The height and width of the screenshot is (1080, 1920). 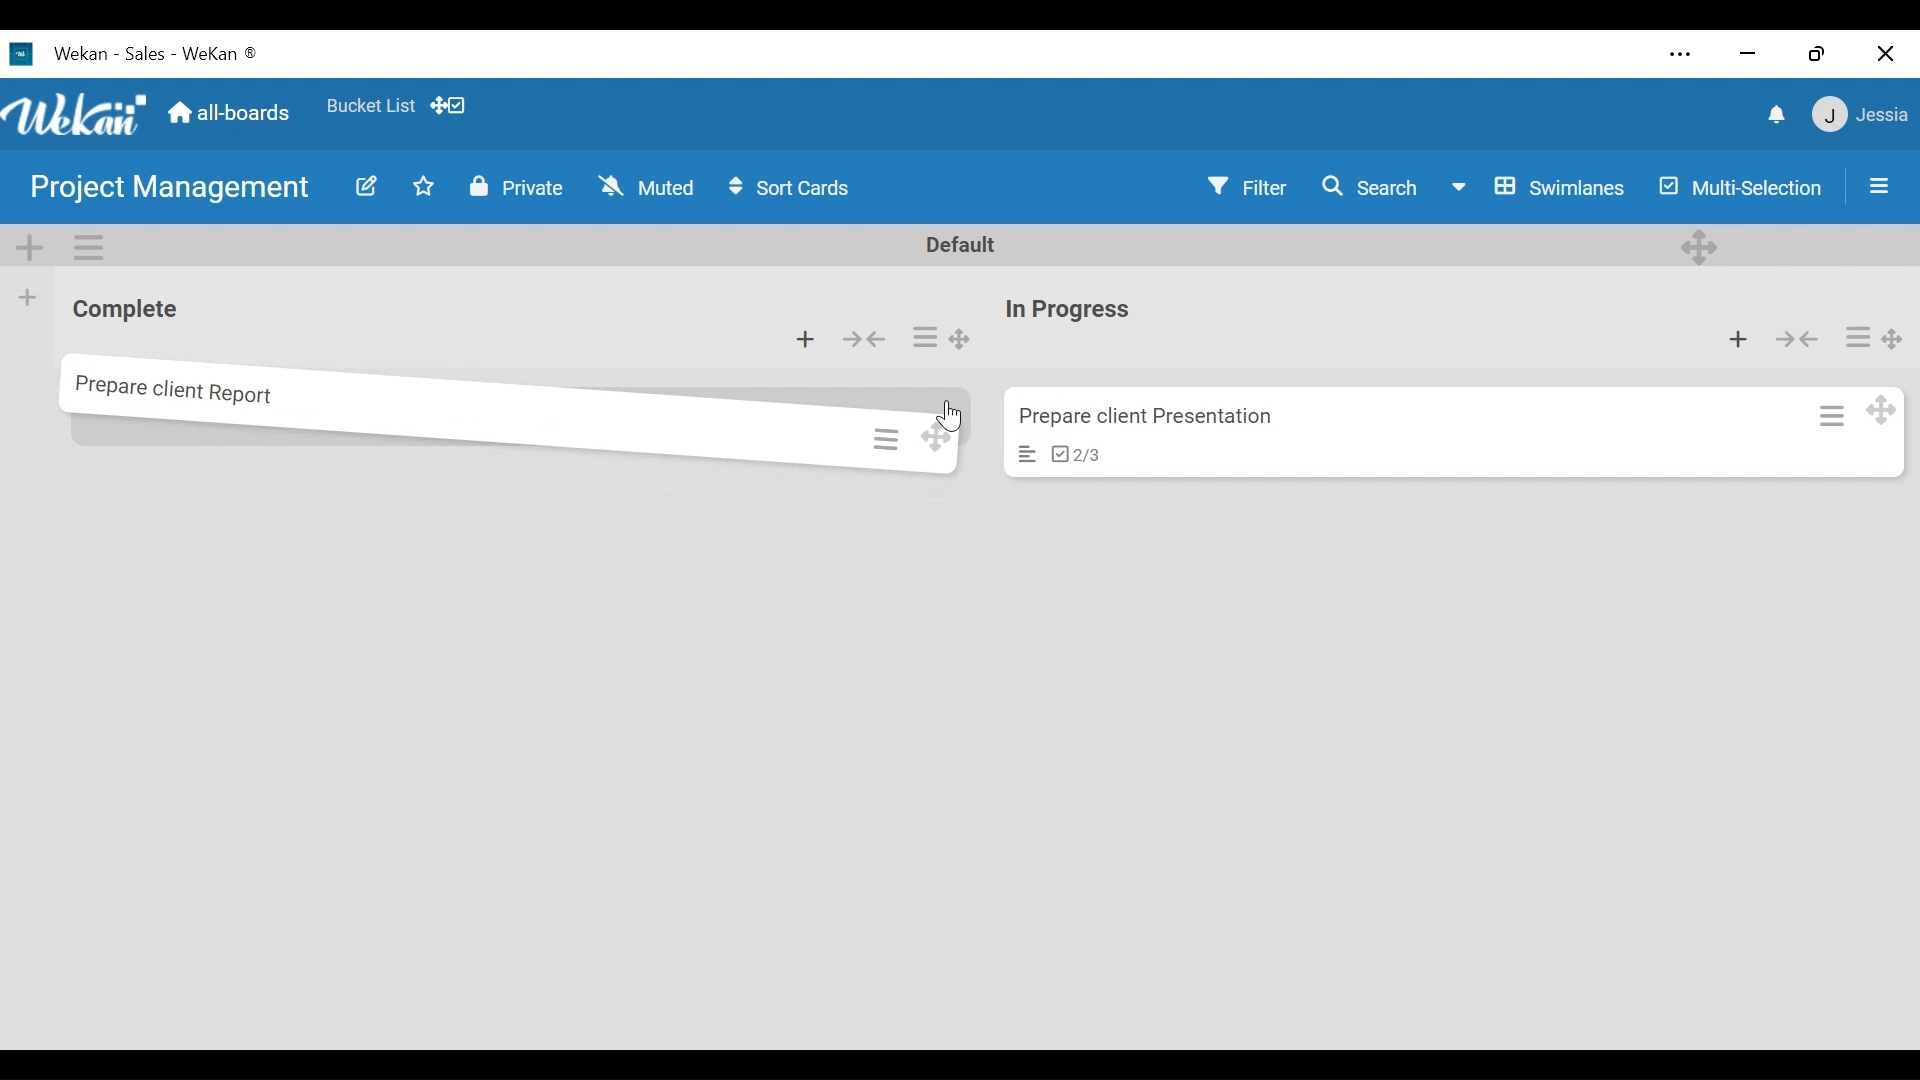 What do you see at coordinates (950, 439) in the screenshot?
I see `Desktop drag handles` at bounding box center [950, 439].